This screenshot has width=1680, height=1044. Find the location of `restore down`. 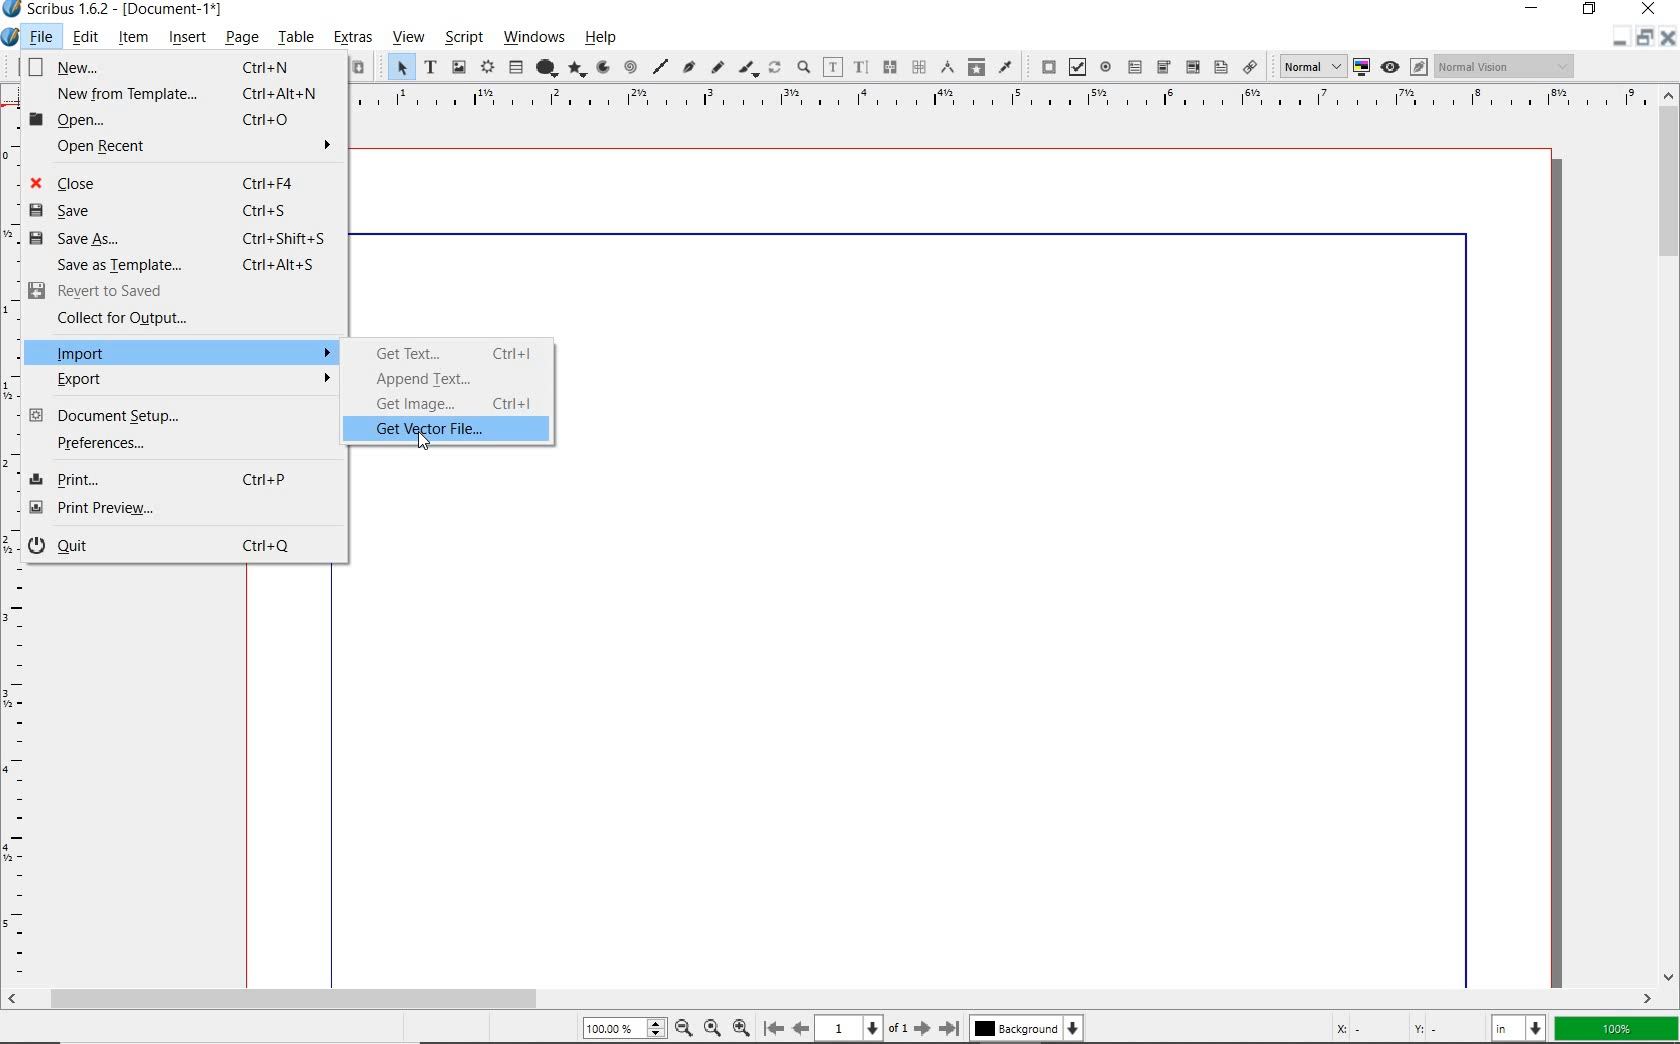

restore down is located at coordinates (1621, 36).